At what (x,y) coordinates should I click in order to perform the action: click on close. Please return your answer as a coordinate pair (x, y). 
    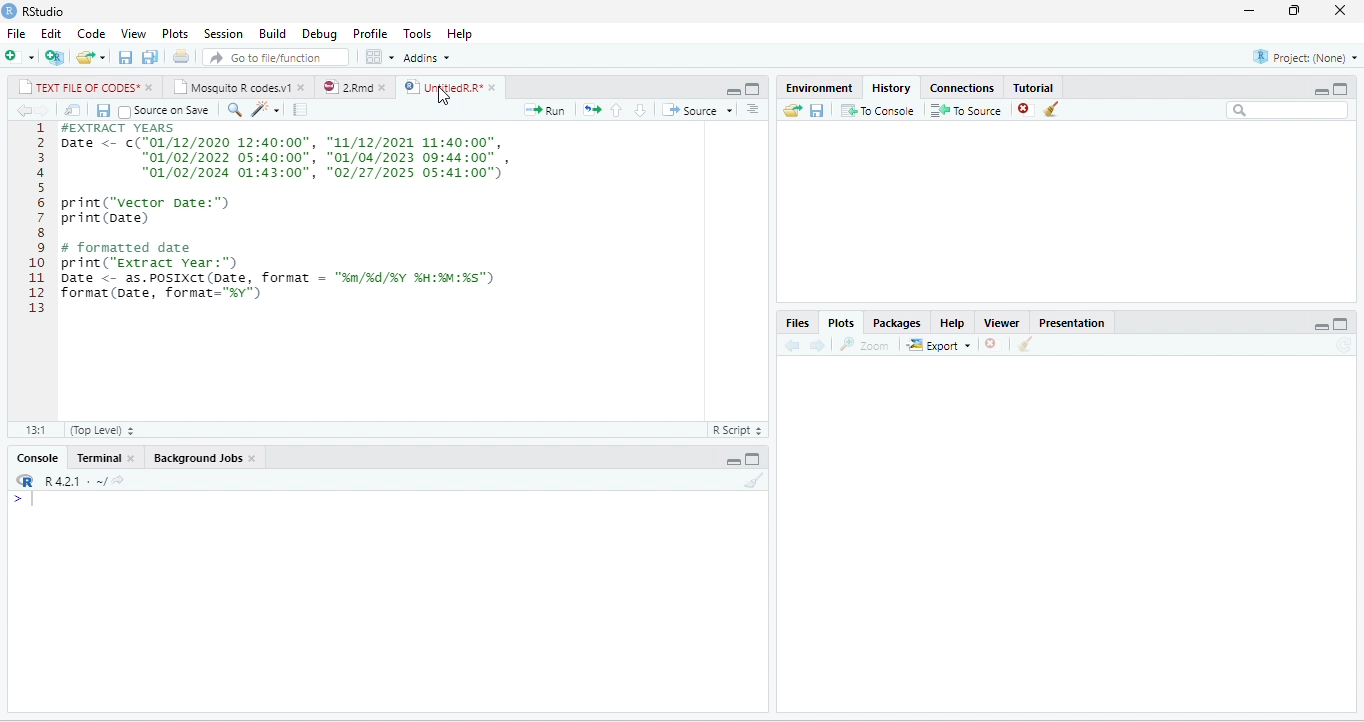
    Looking at the image, I should click on (494, 88).